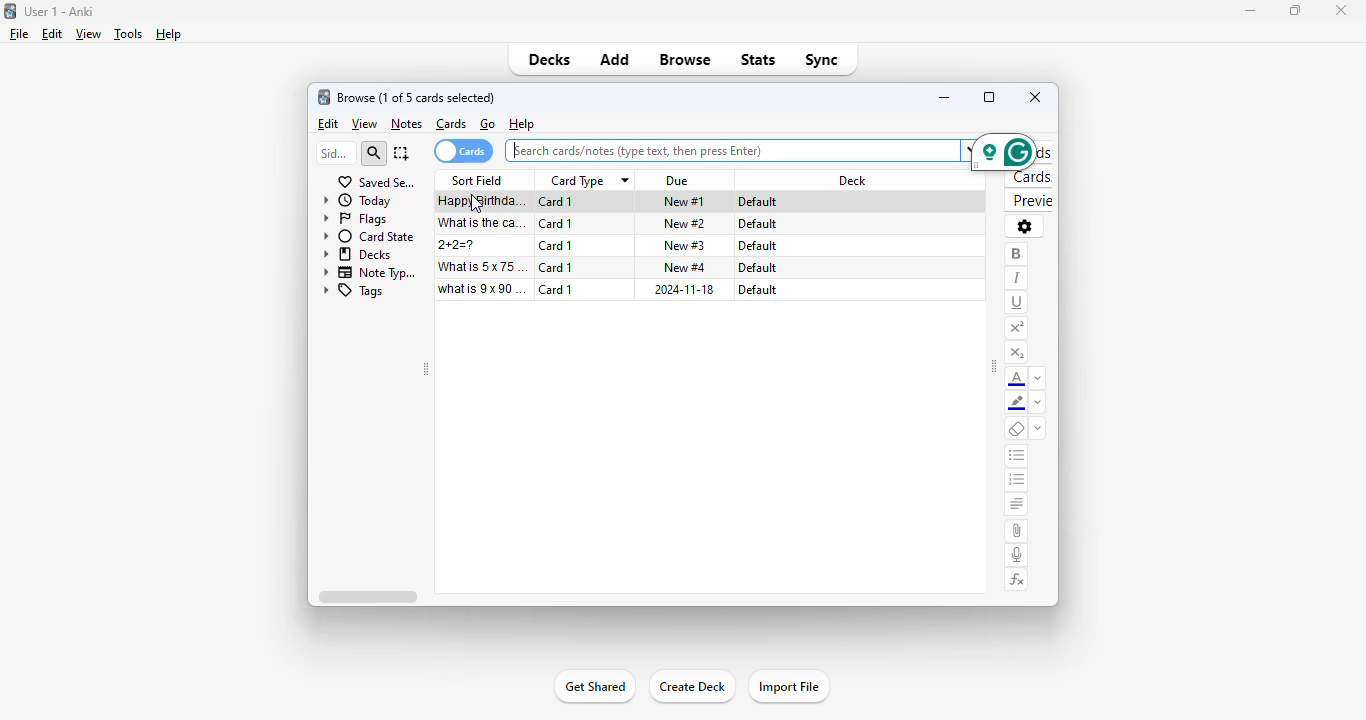 The height and width of the screenshot is (720, 1366). Describe the element at coordinates (1017, 505) in the screenshot. I see `alignment` at that location.